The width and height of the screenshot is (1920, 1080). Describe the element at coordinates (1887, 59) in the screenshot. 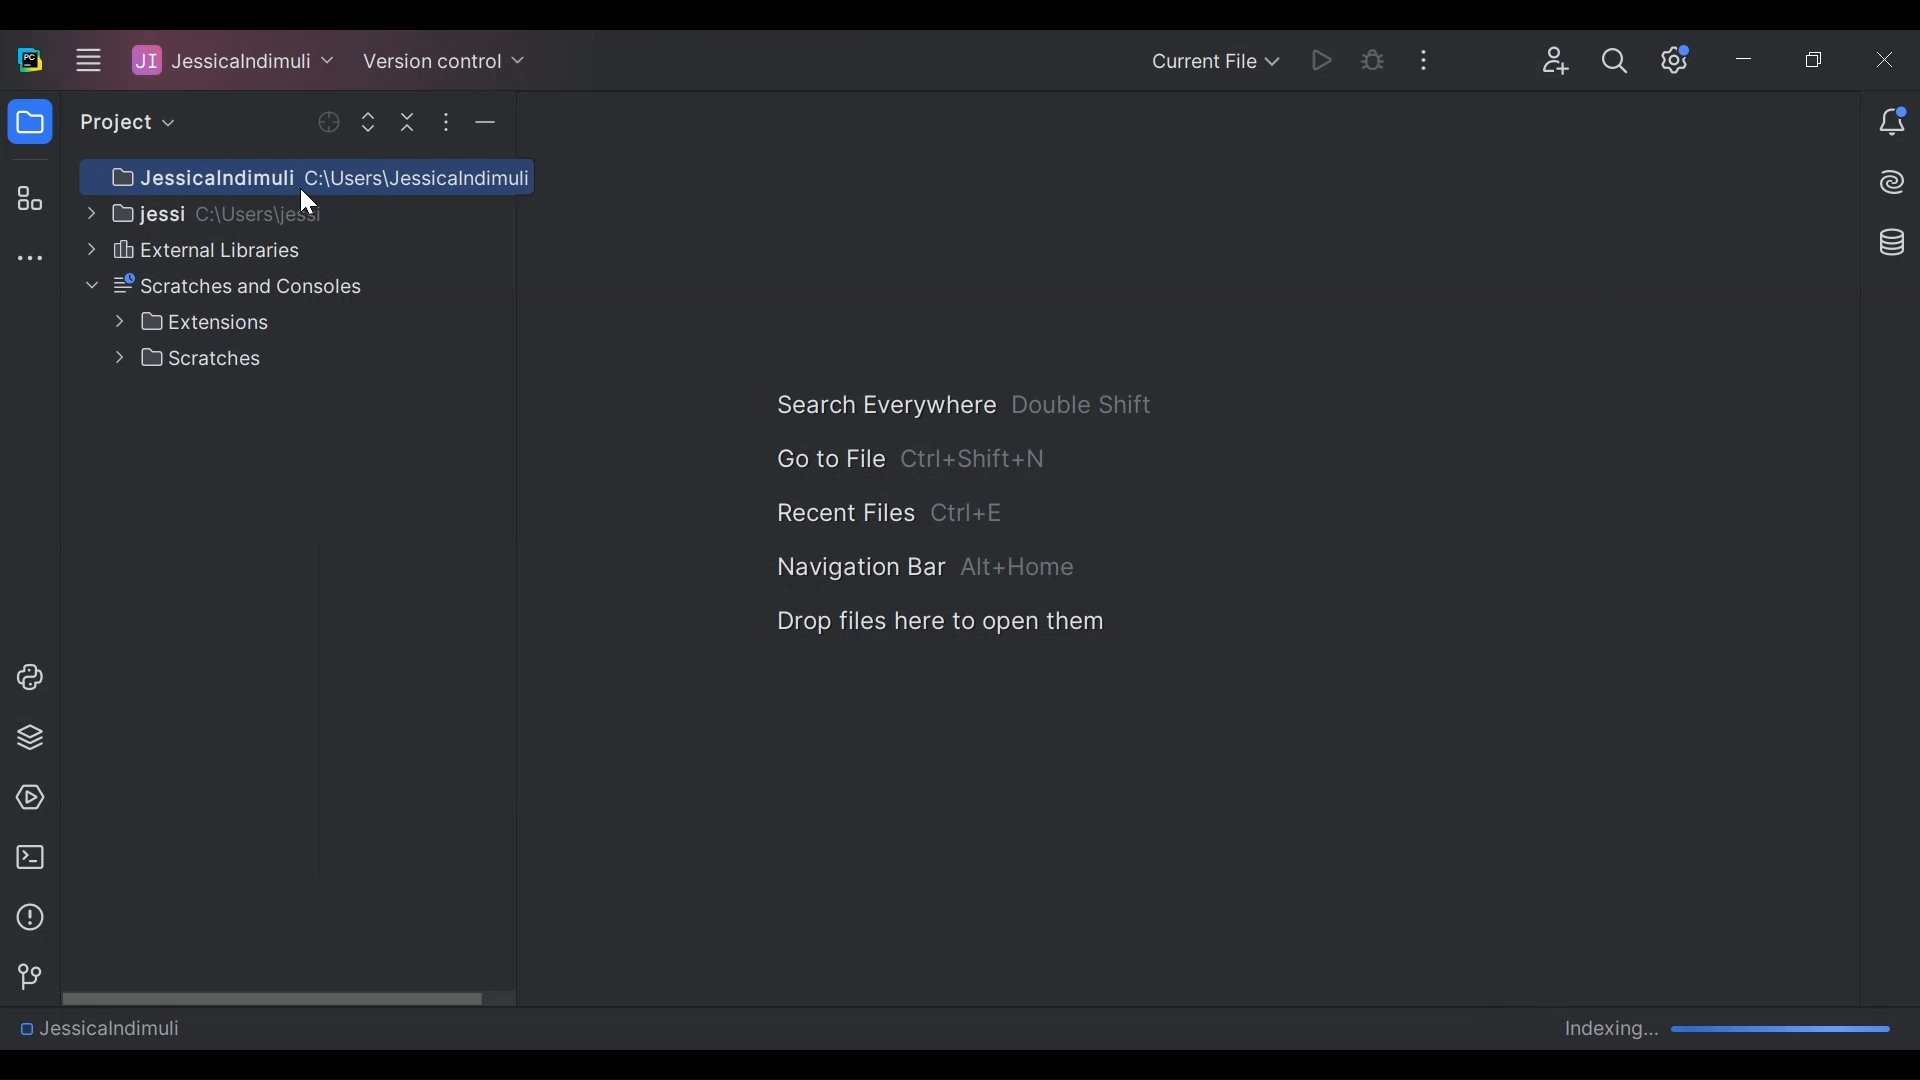

I see `Close` at that location.